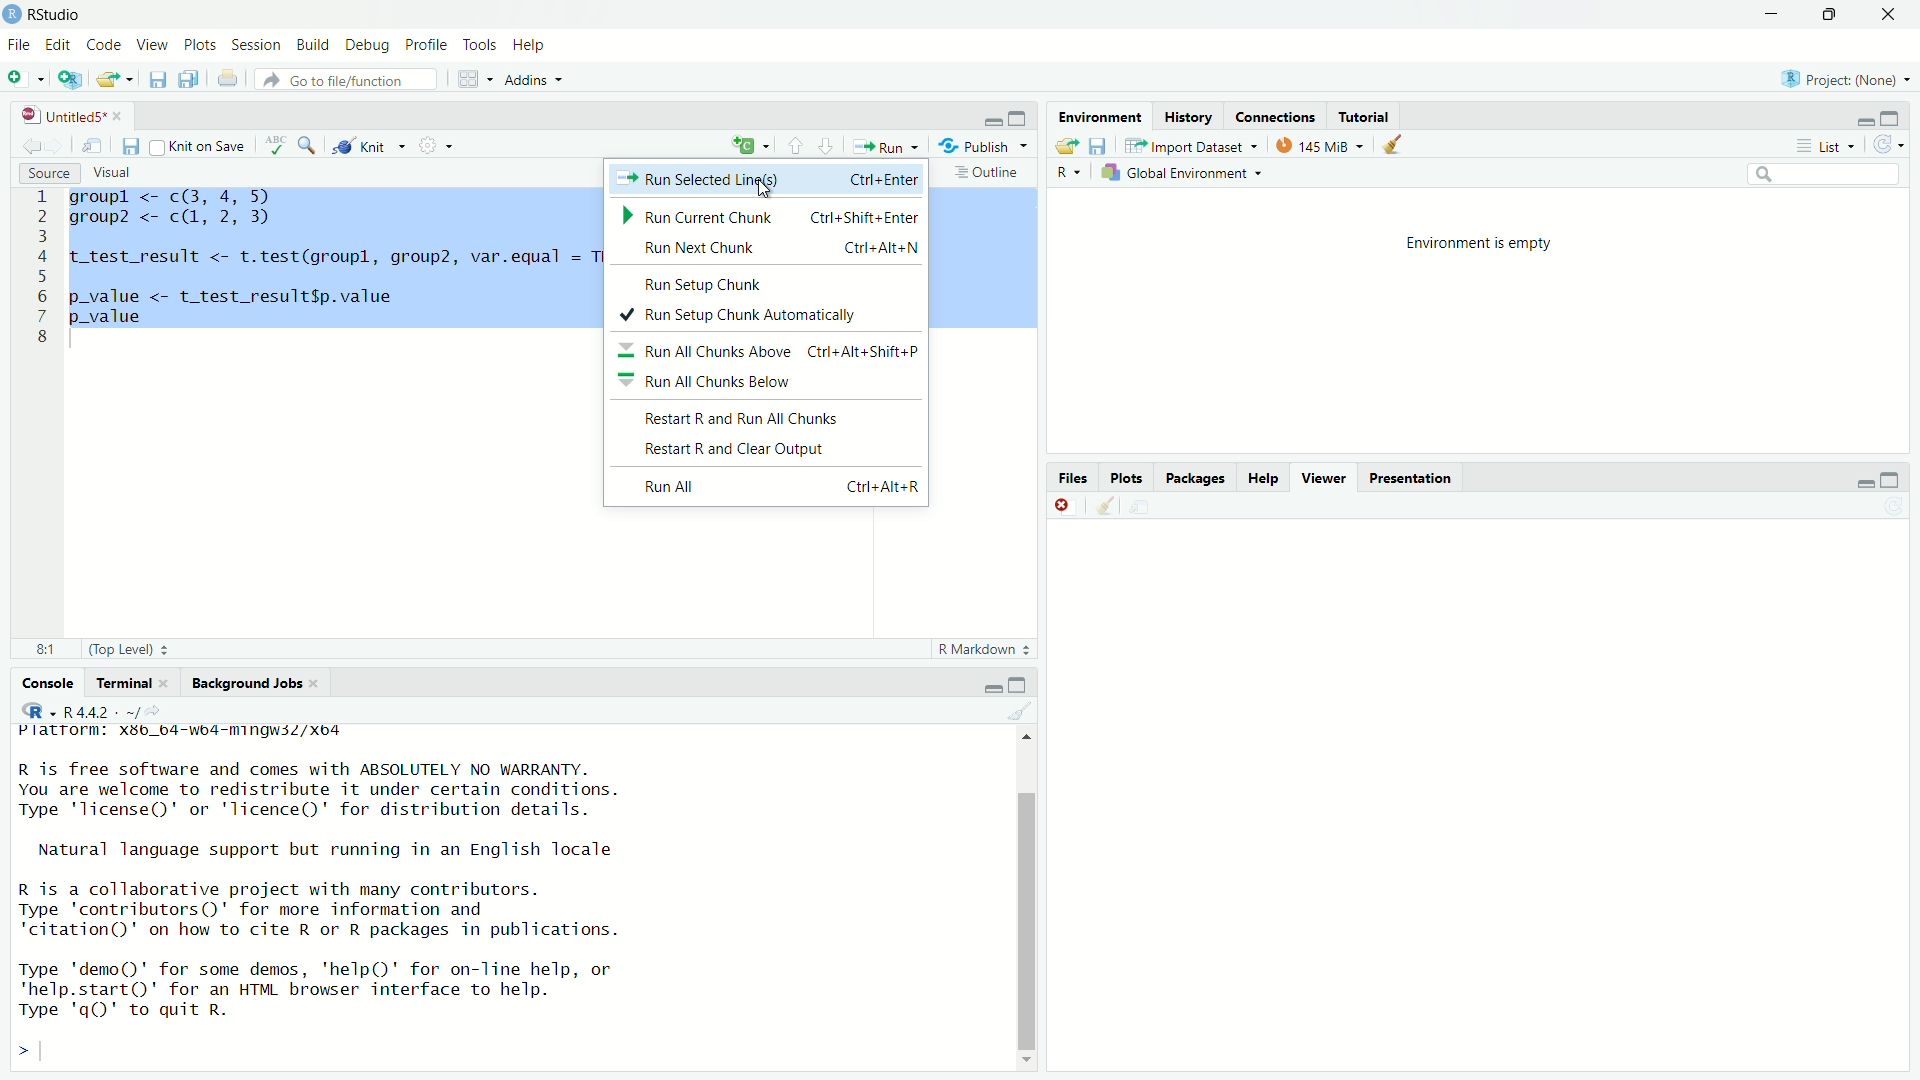 Image resolution: width=1920 pixels, height=1080 pixels. I want to click on save current document, so click(158, 79).